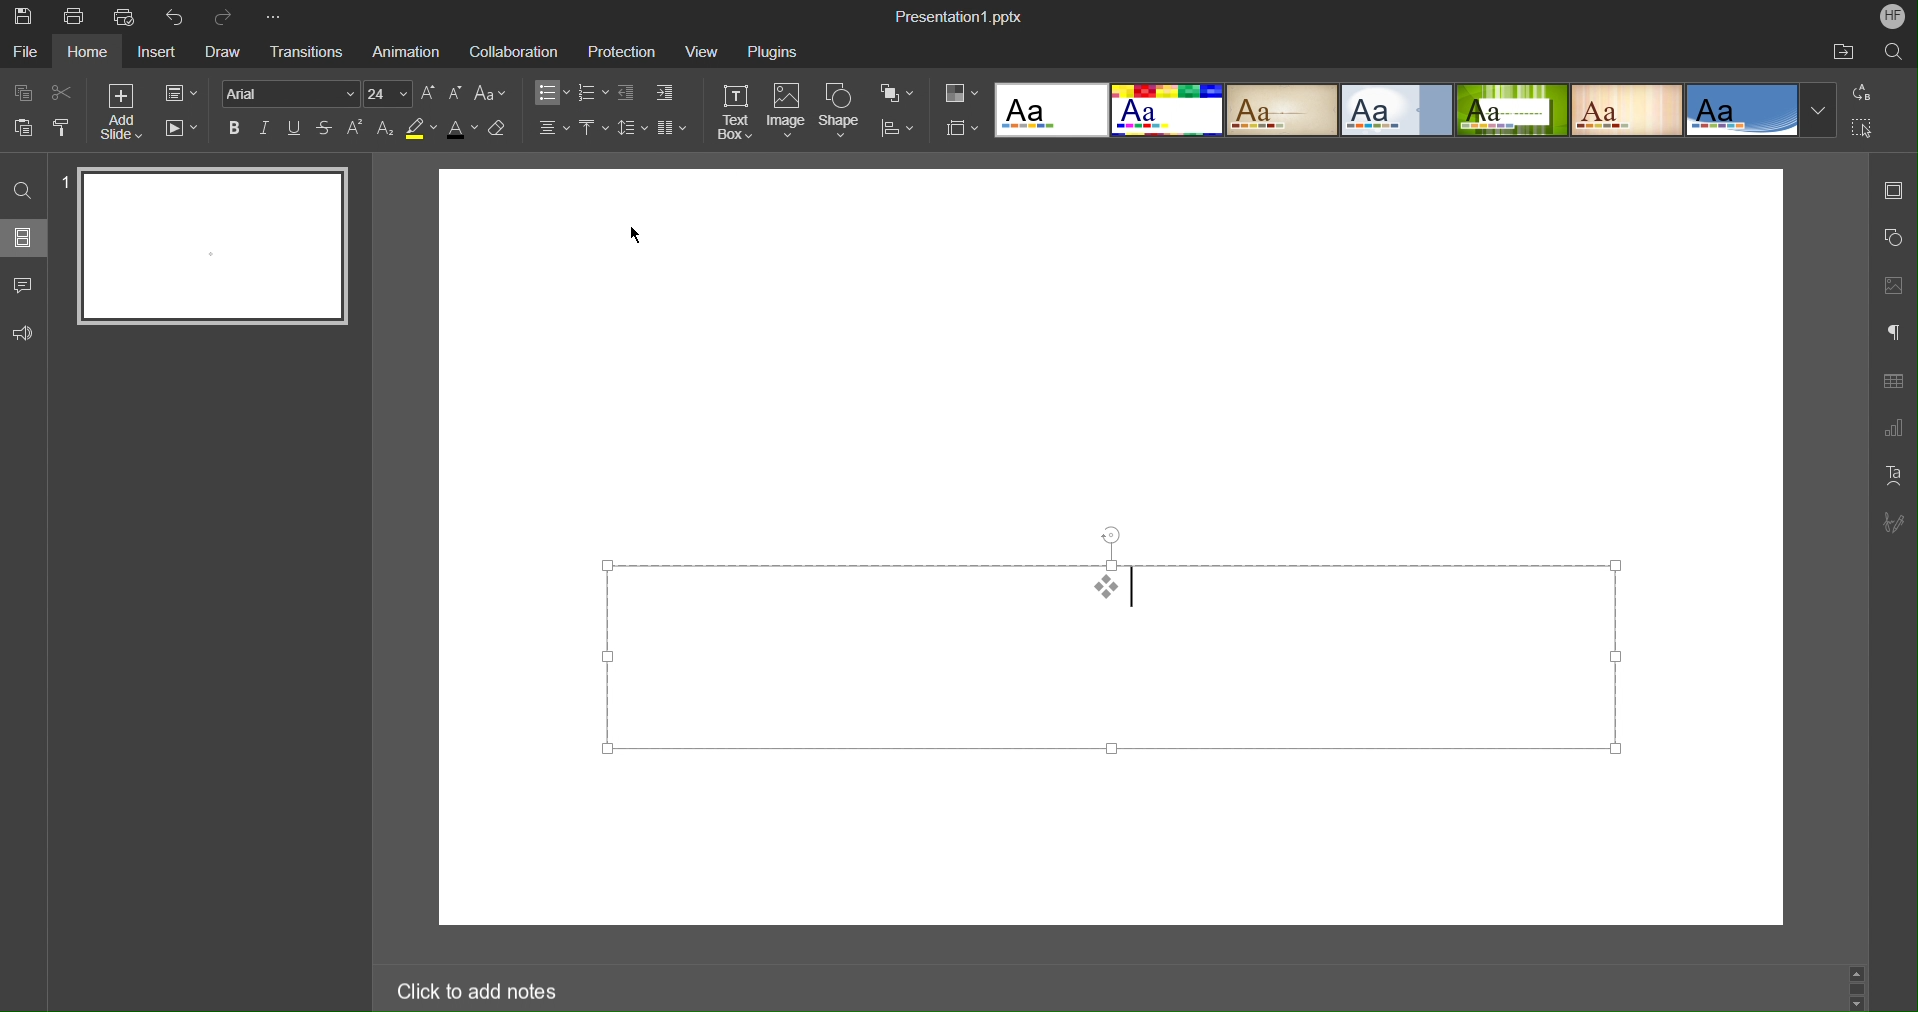  I want to click on Slide 1, so click(214, 246).